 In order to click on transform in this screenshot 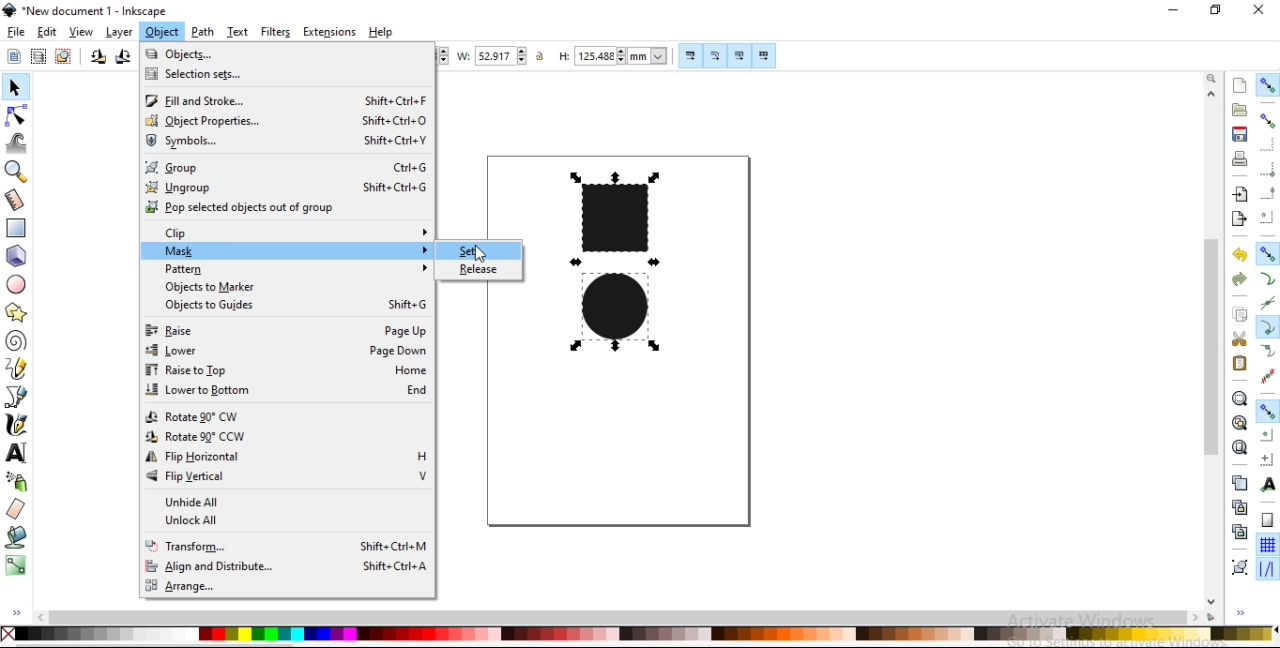, I will do `click(287, 544)`.